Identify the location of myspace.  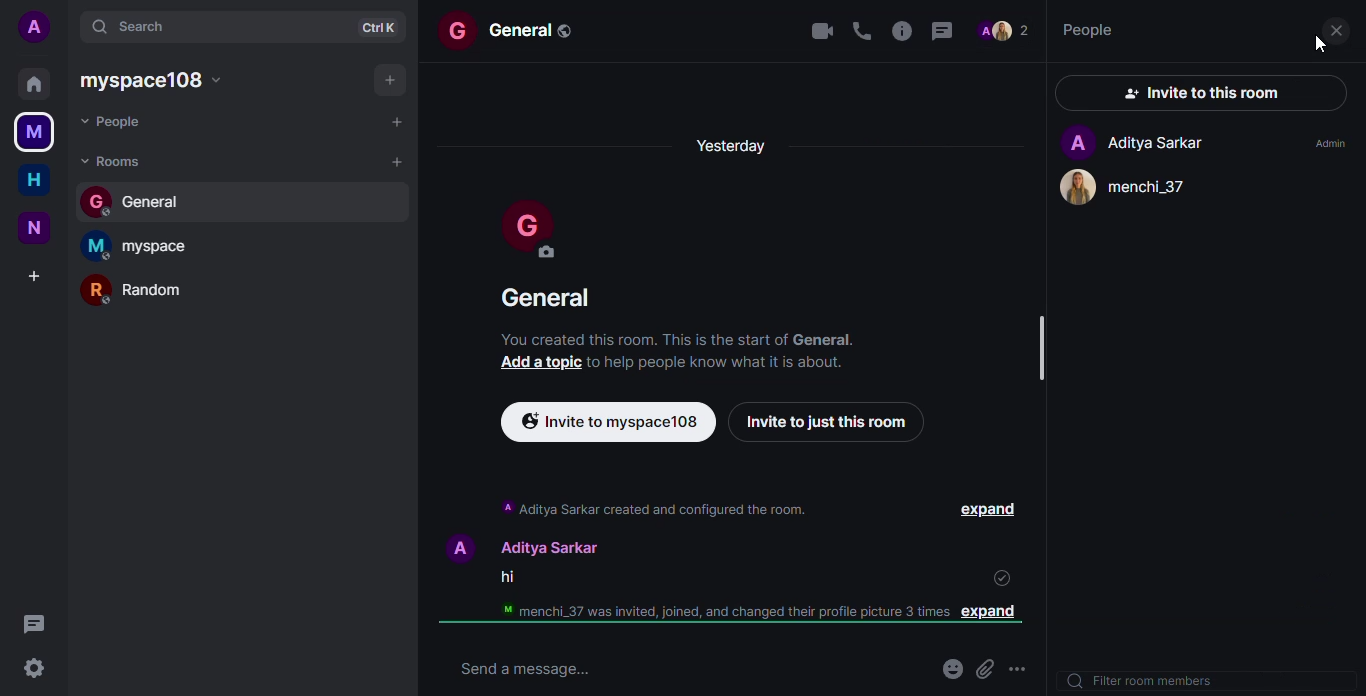
(152, 79).